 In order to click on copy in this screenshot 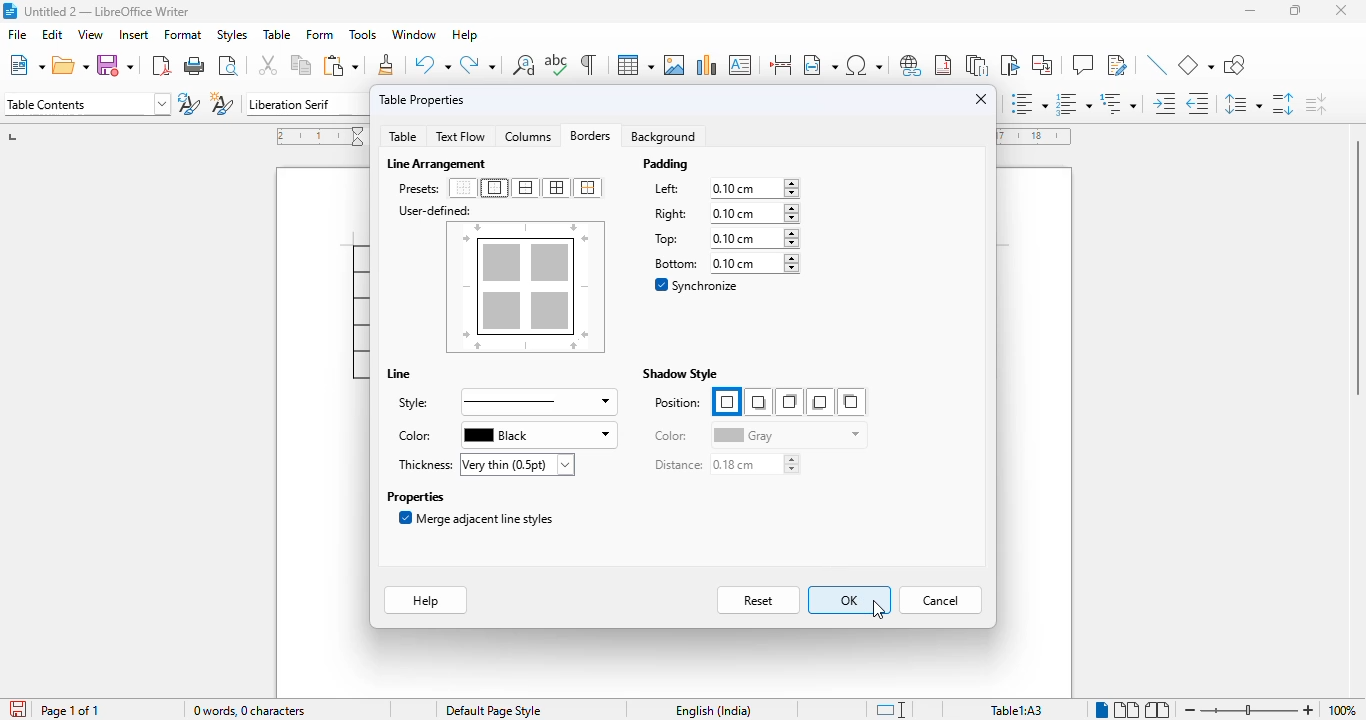, I will do `click(302, 66)`.